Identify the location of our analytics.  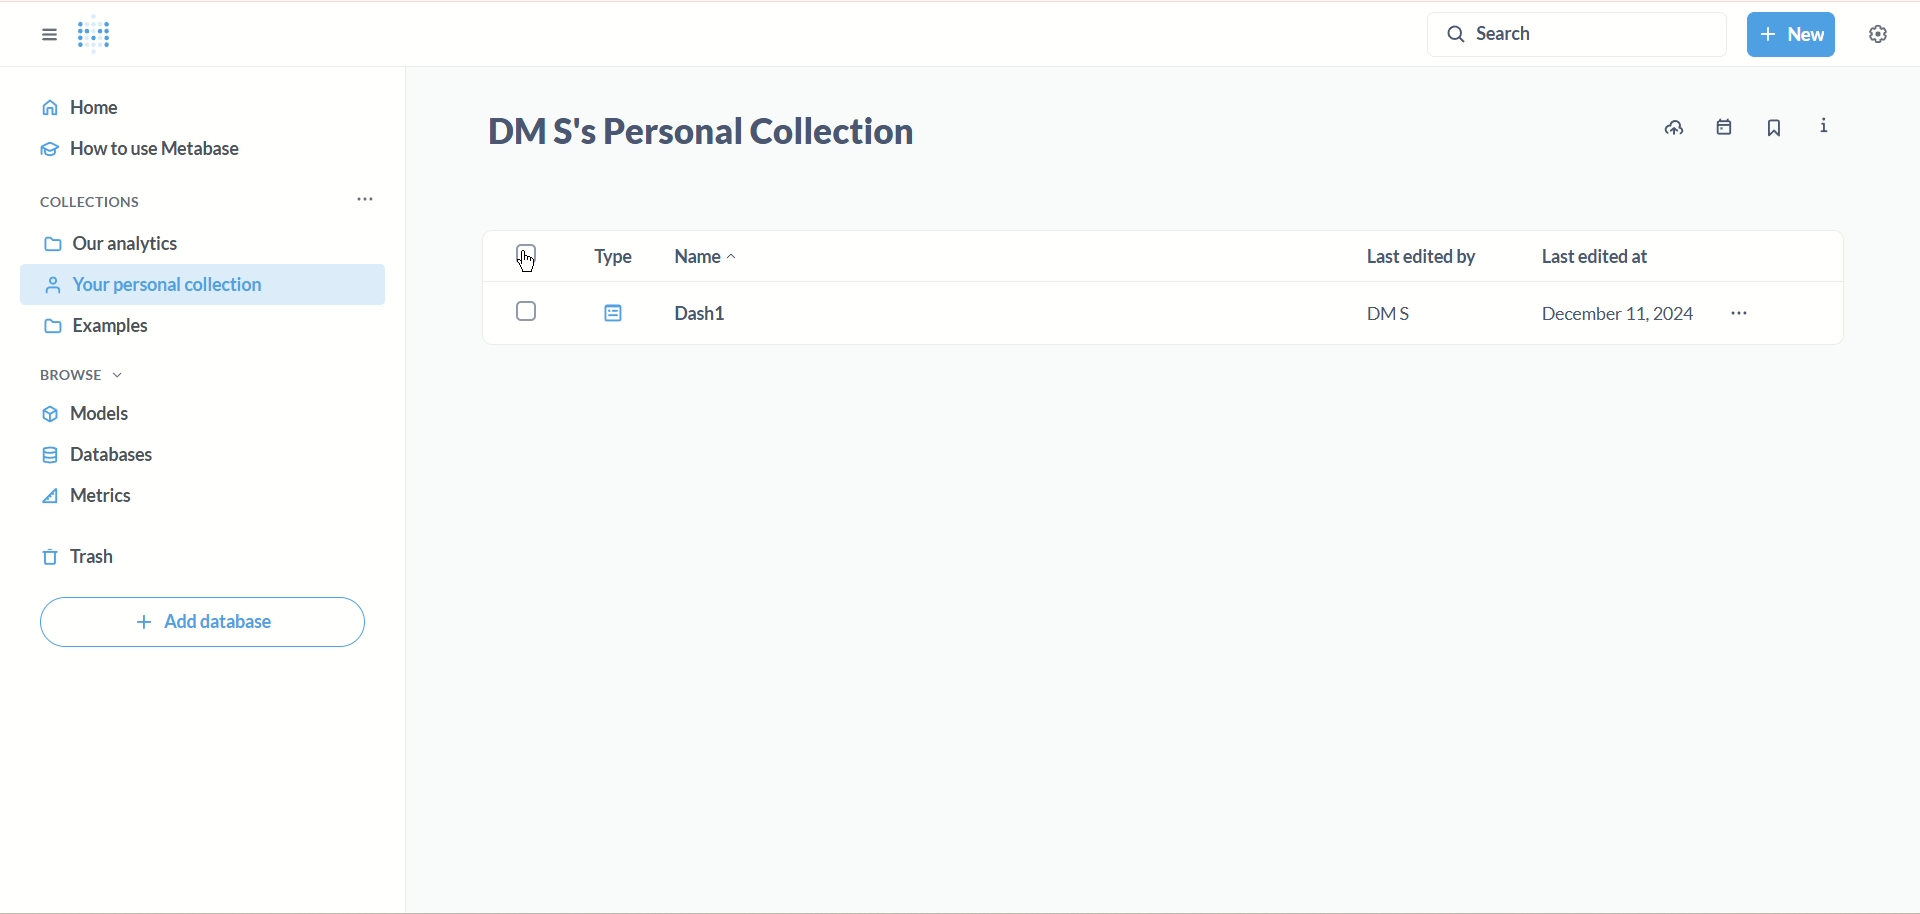
(117, 242).